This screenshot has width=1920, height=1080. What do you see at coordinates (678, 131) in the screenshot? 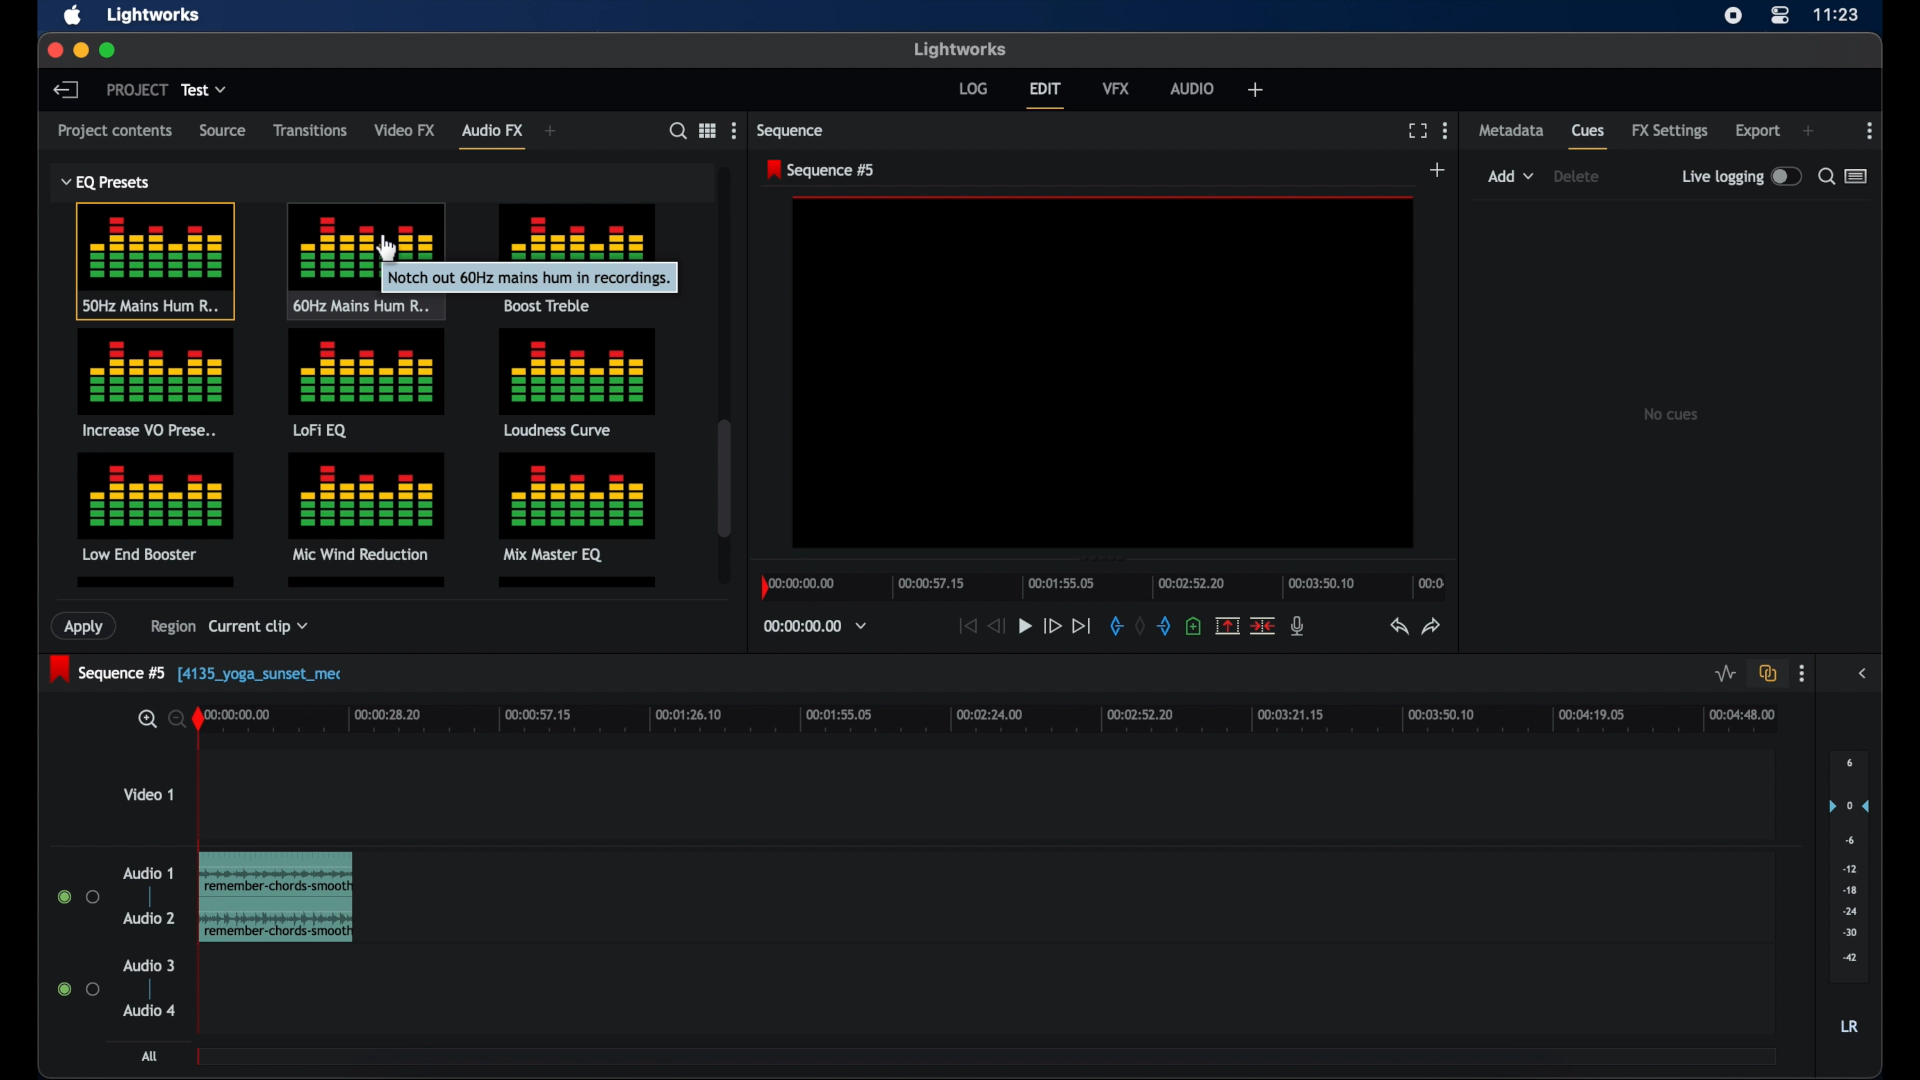
I see `search` at bounding box center [678, 131].